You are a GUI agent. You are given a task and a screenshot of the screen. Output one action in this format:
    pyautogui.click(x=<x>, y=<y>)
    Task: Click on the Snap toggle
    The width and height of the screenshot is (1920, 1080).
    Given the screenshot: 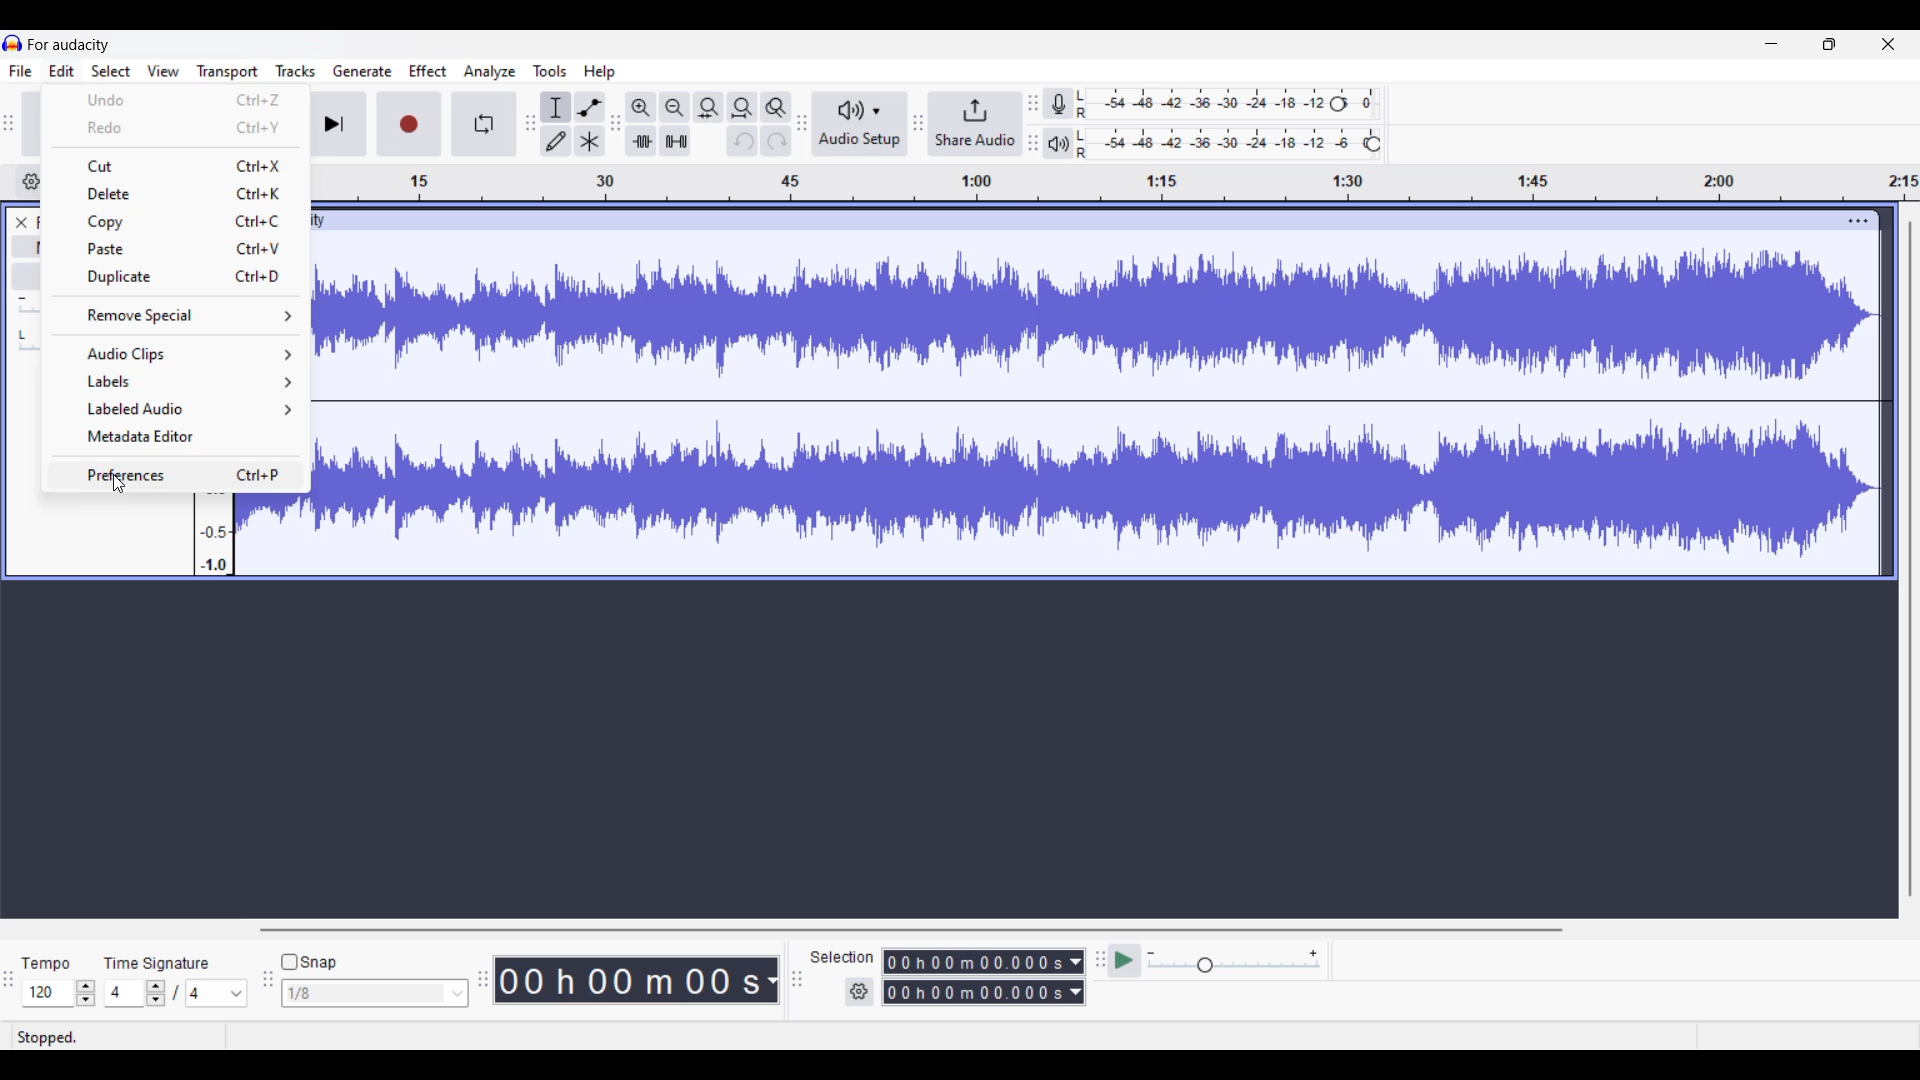 What is the action you would take?
    pyautogui.click(x=312, y=962)
    